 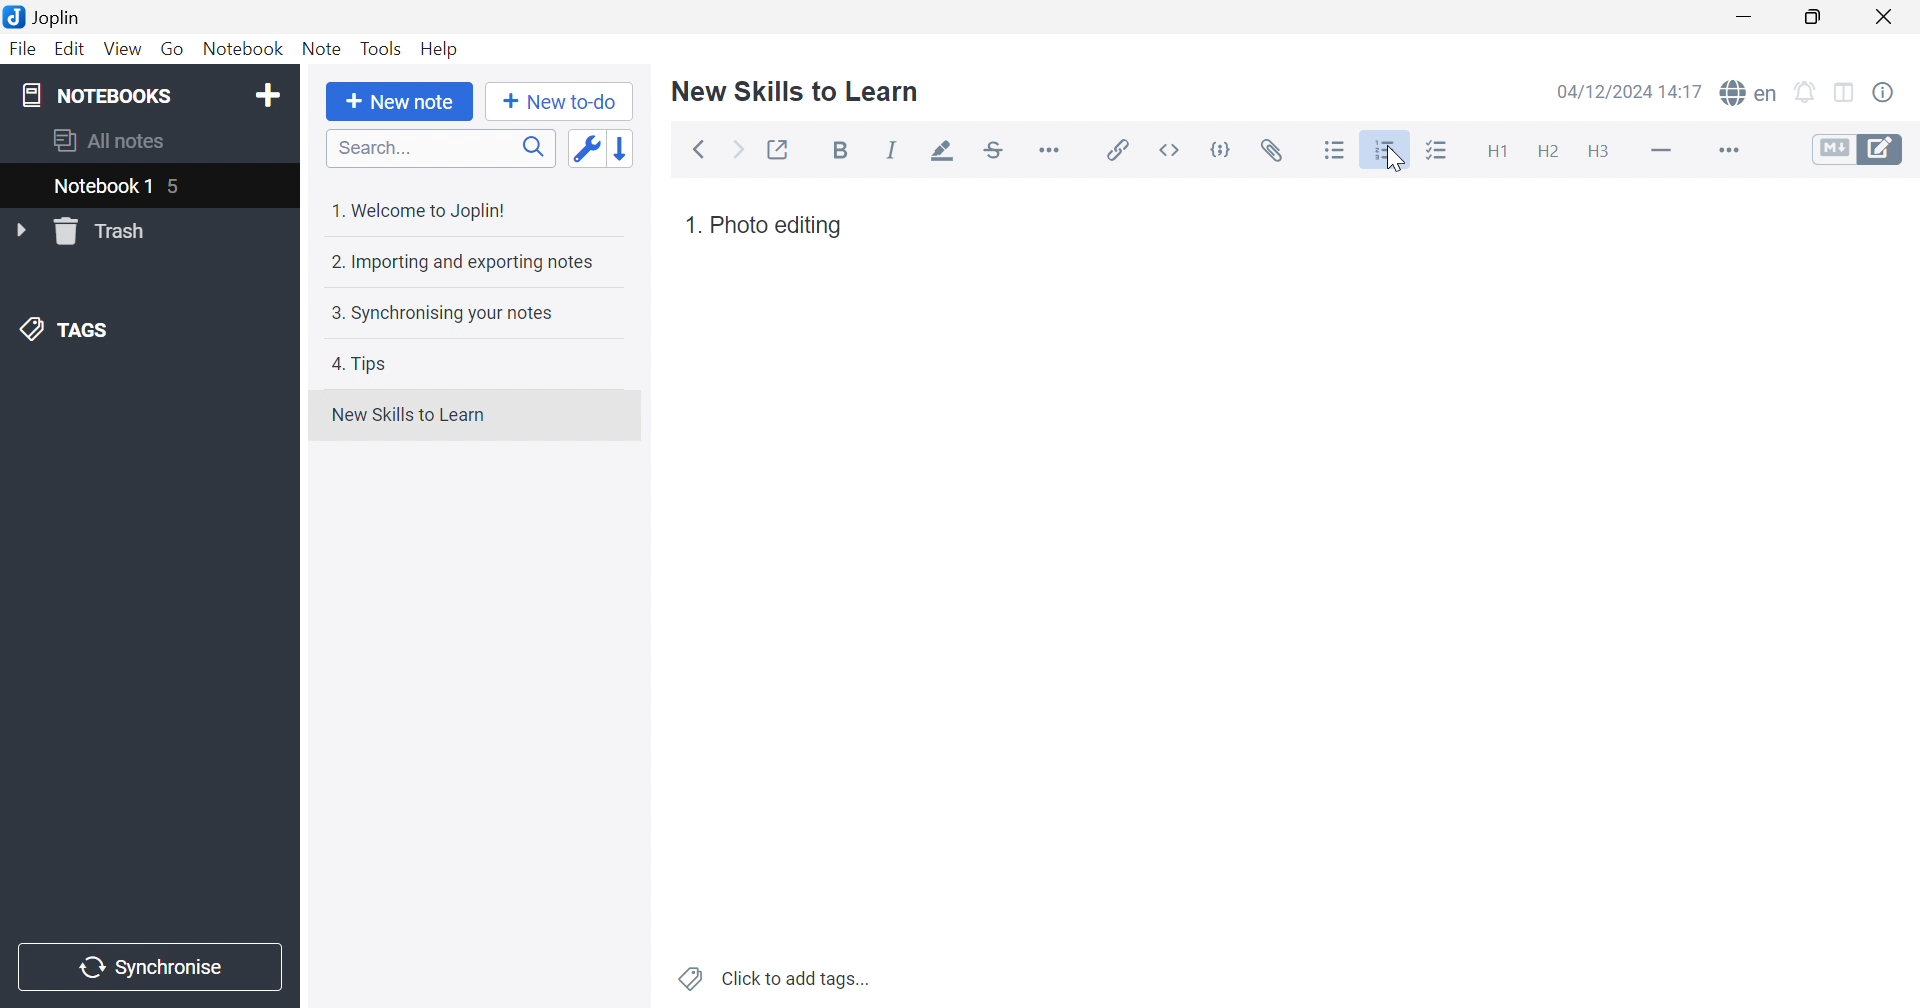 What do you see at coordinates (111, 138) in the screenshot?
I see `All notes` at bounding box center [111, 138].